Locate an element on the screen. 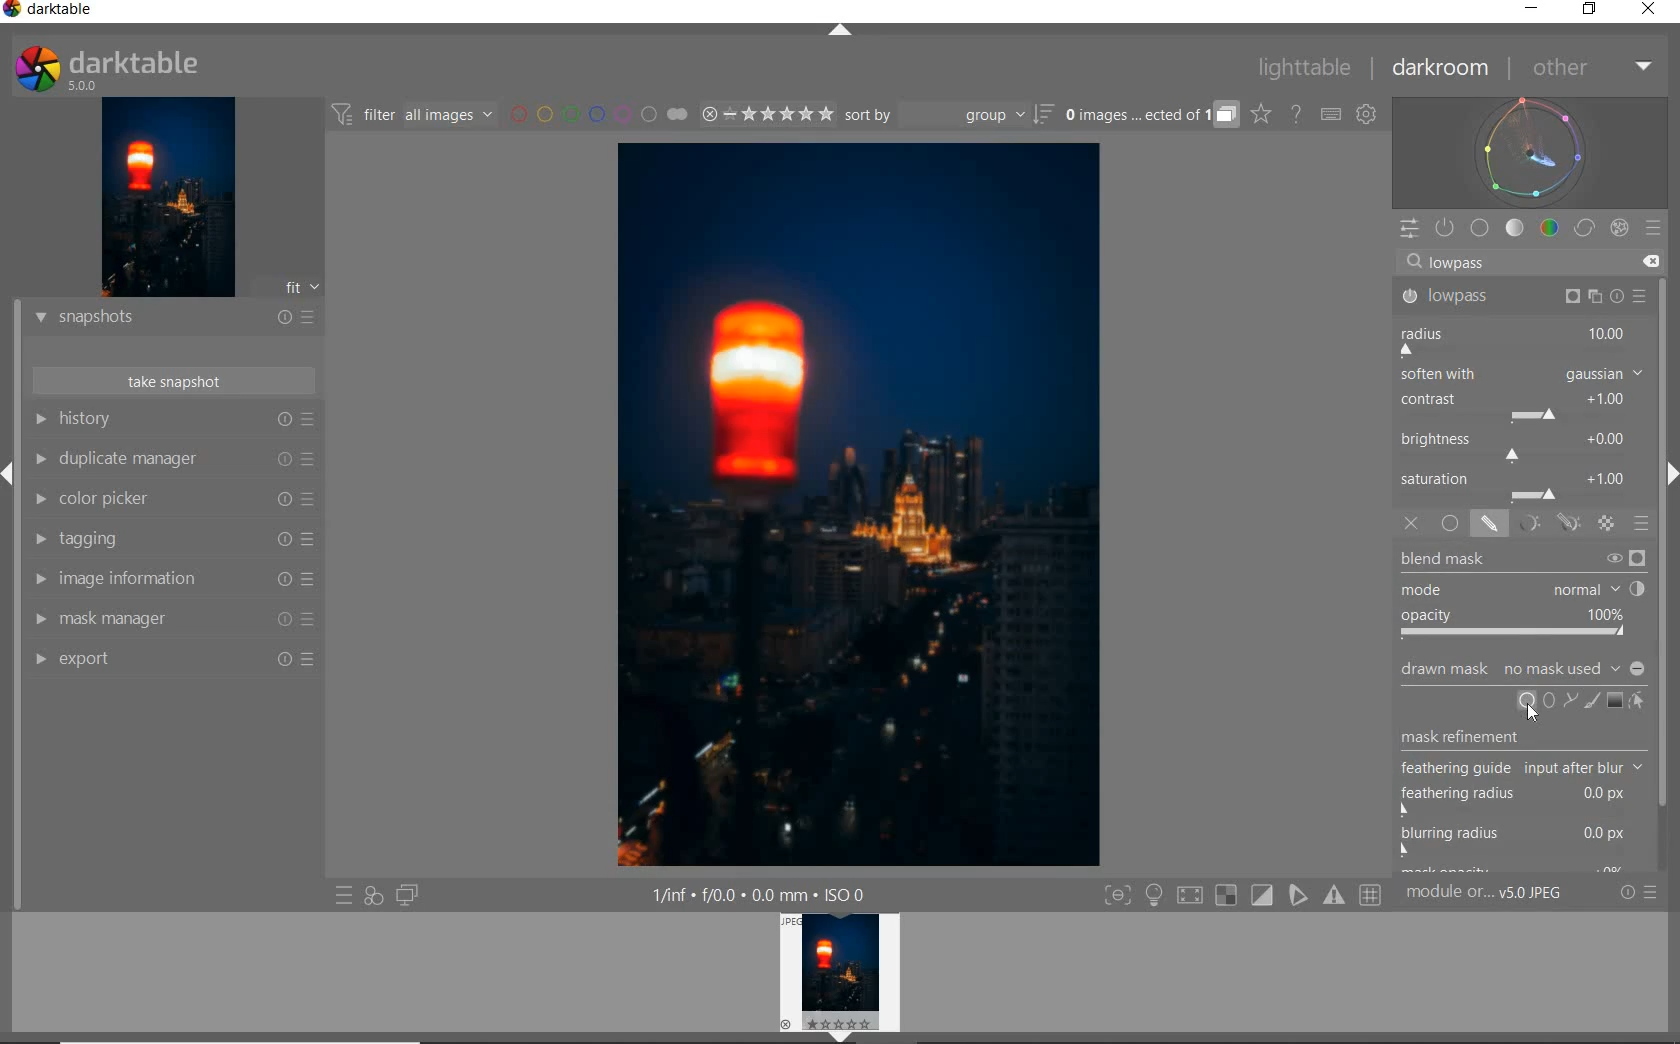  QUICK ACCESS TO PRESET is located at coordinates (344, 898).